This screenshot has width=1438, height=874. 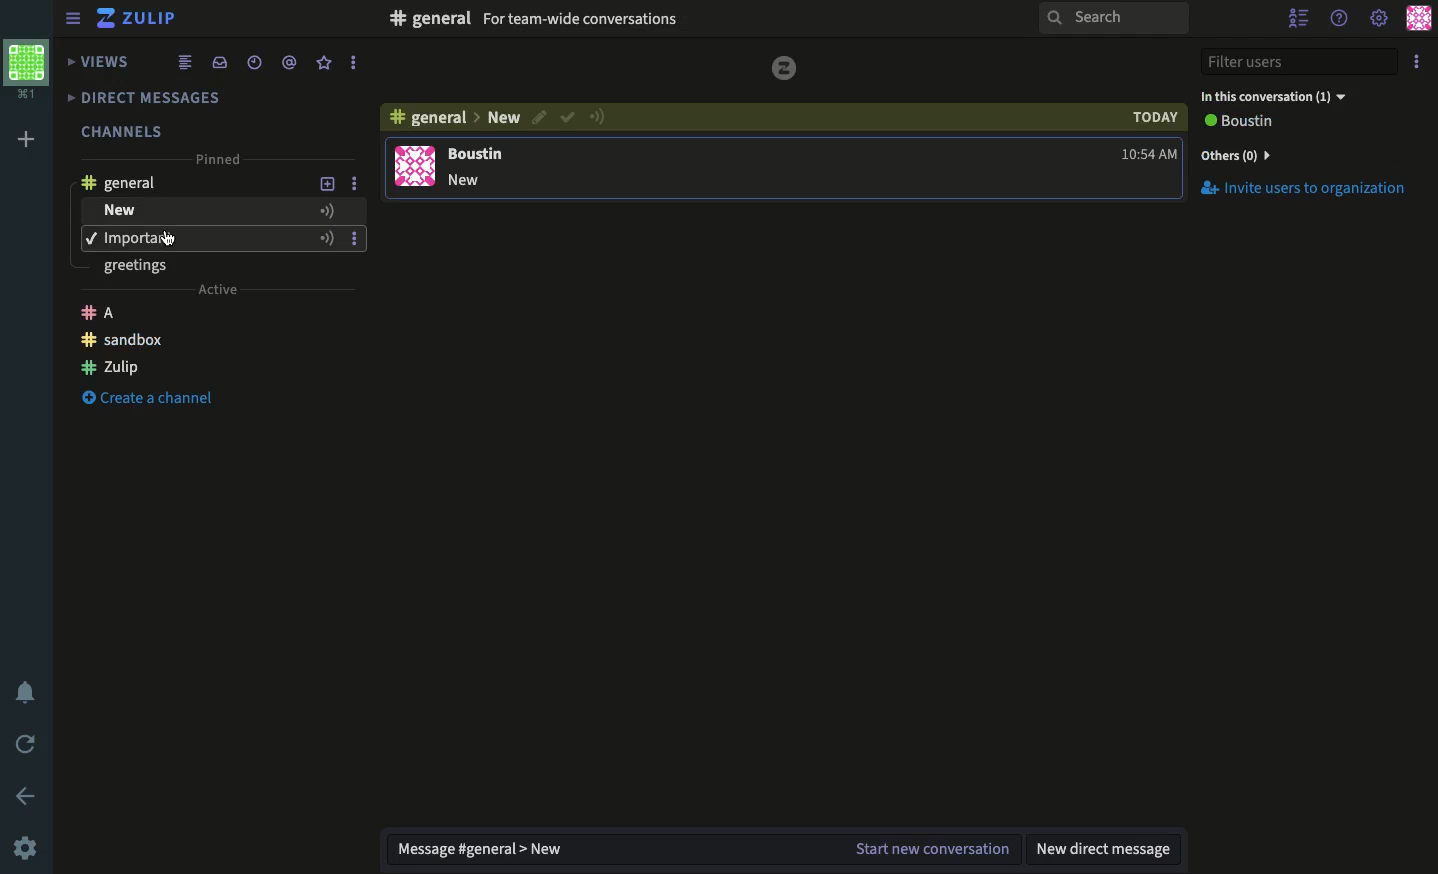 What do you see at coordinates (24, 690) in the screenshot?
I see `Notification` at bounding box center [24, 690].